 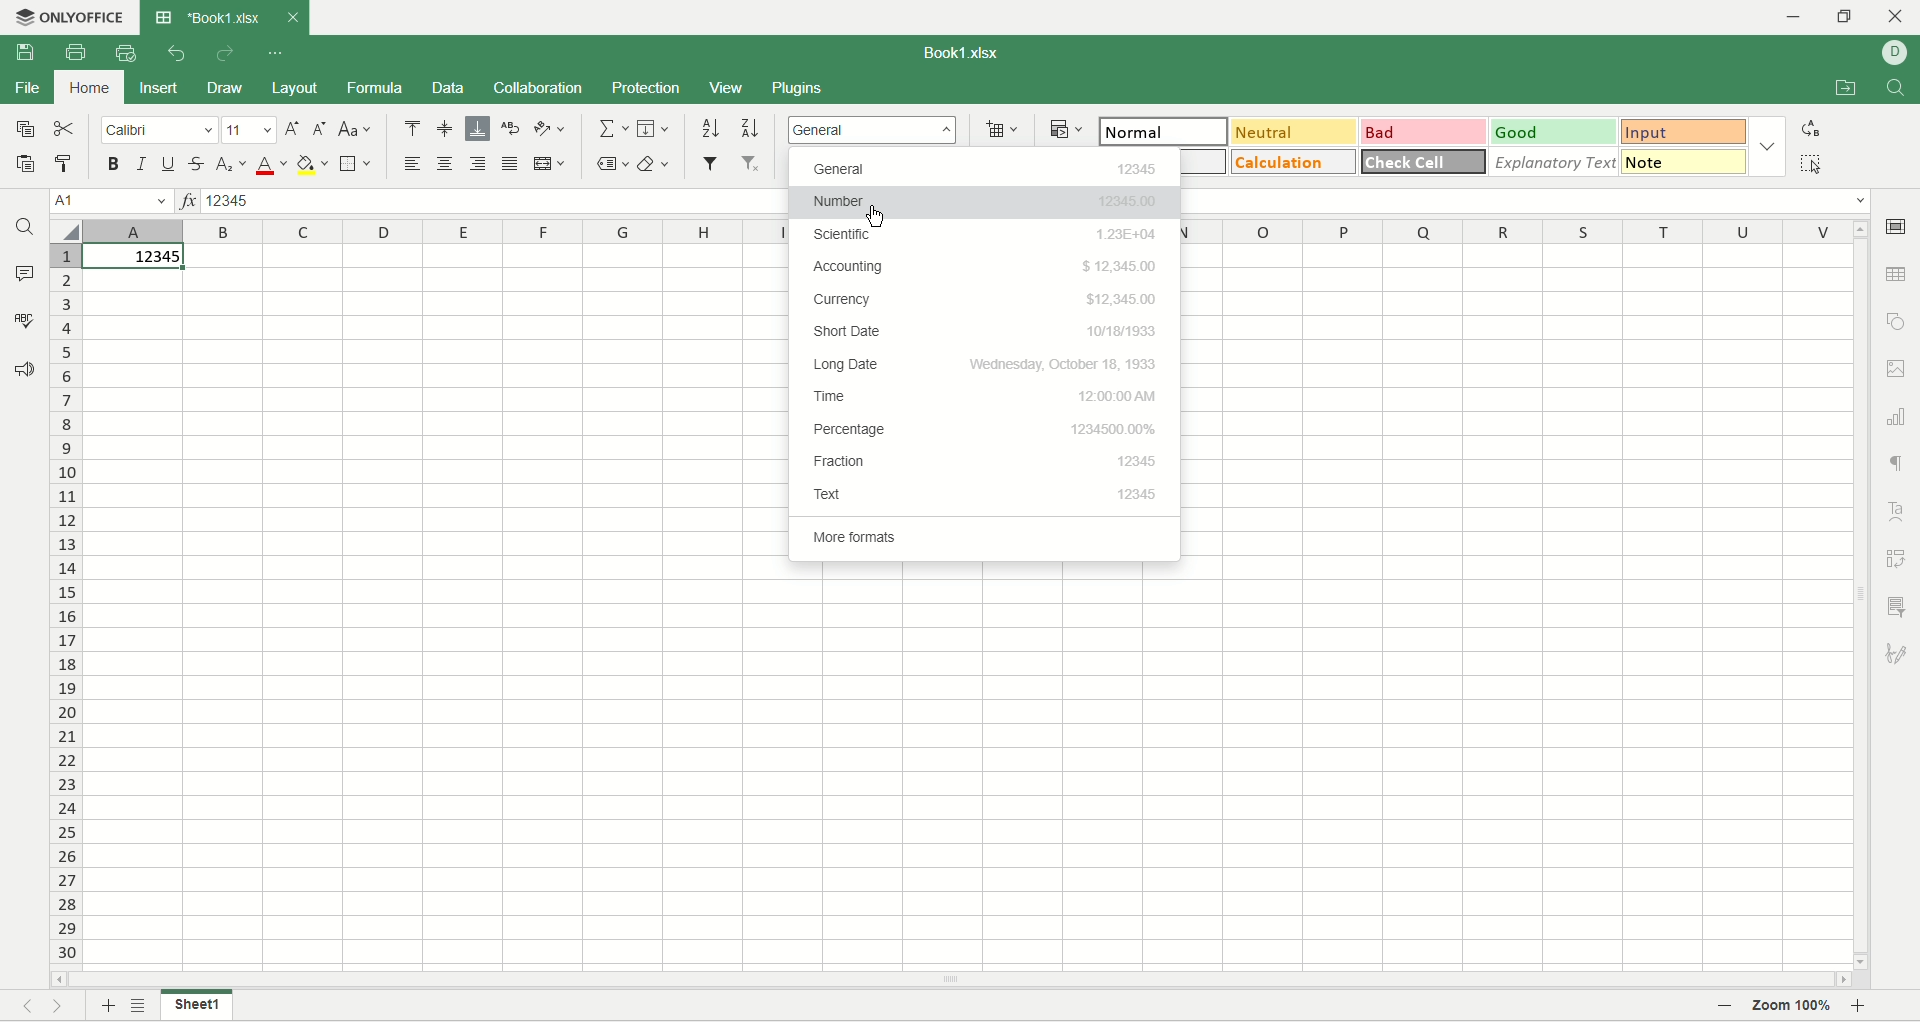 I want to click on decrease font size, so click(x=320, y=132).